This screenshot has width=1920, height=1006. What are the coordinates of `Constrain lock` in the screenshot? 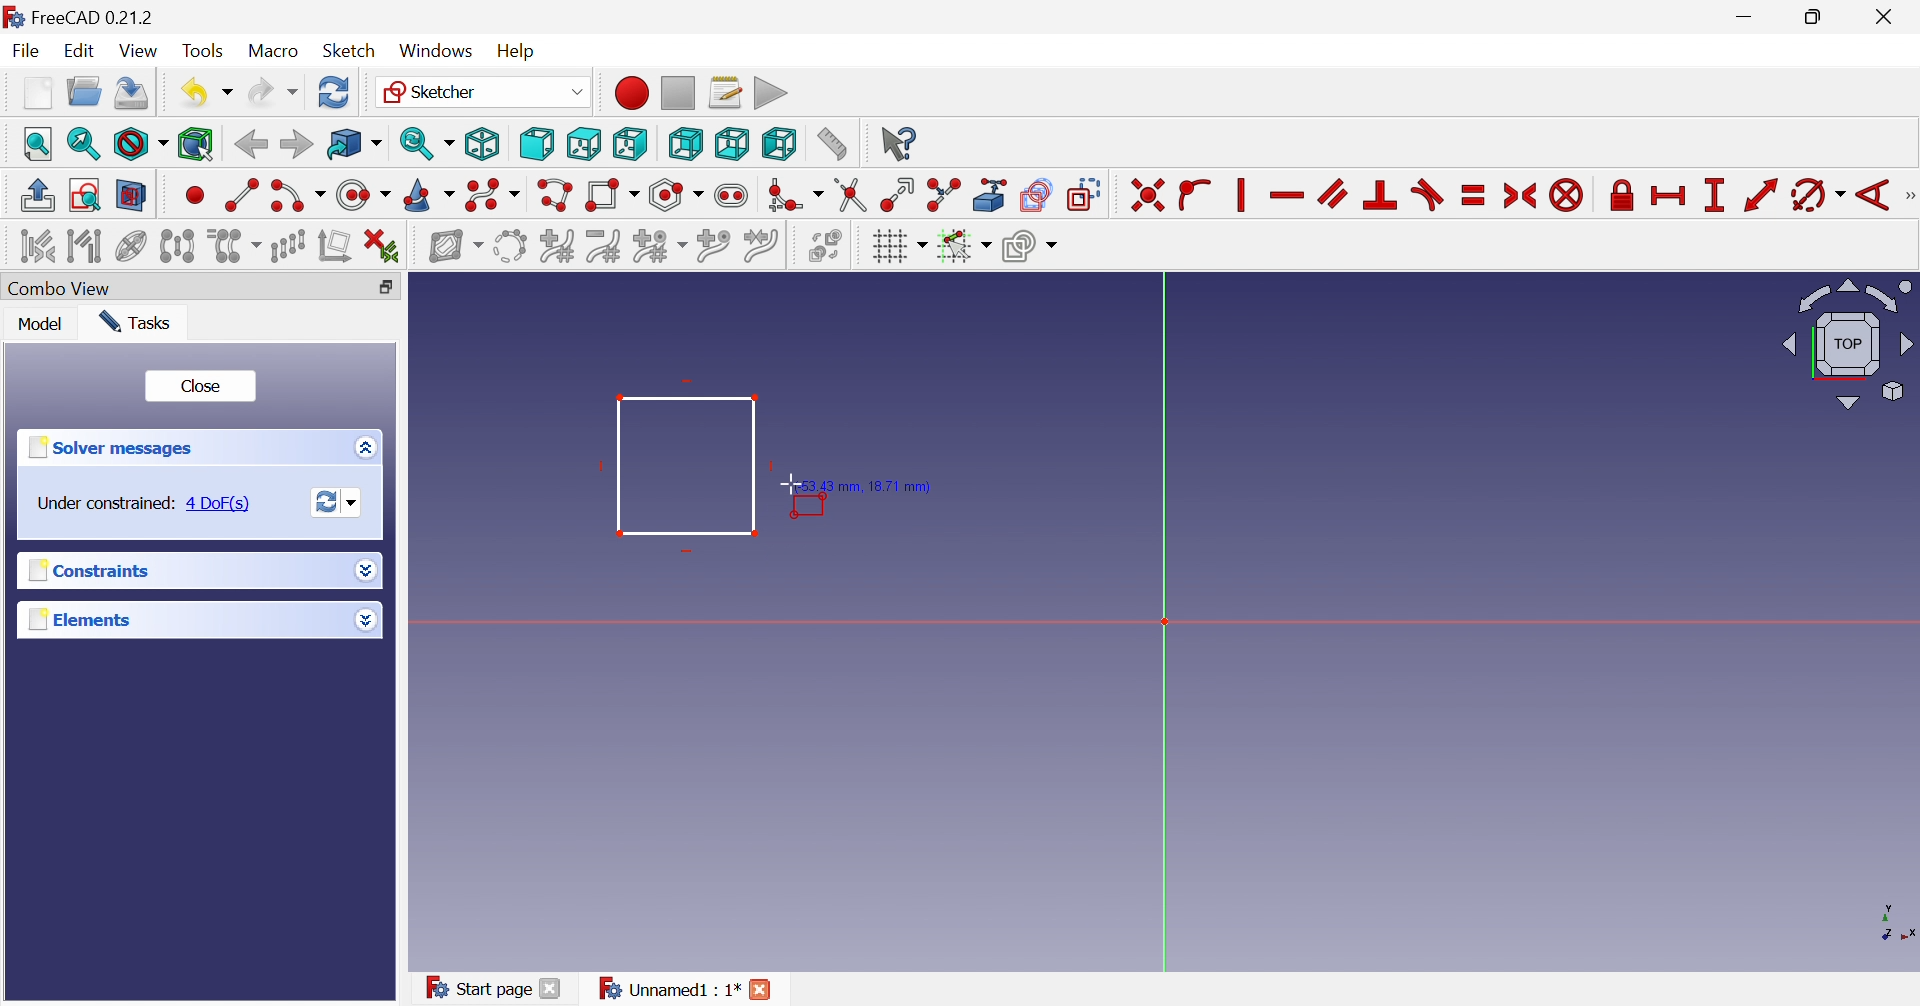 It's located at (1622, 193).